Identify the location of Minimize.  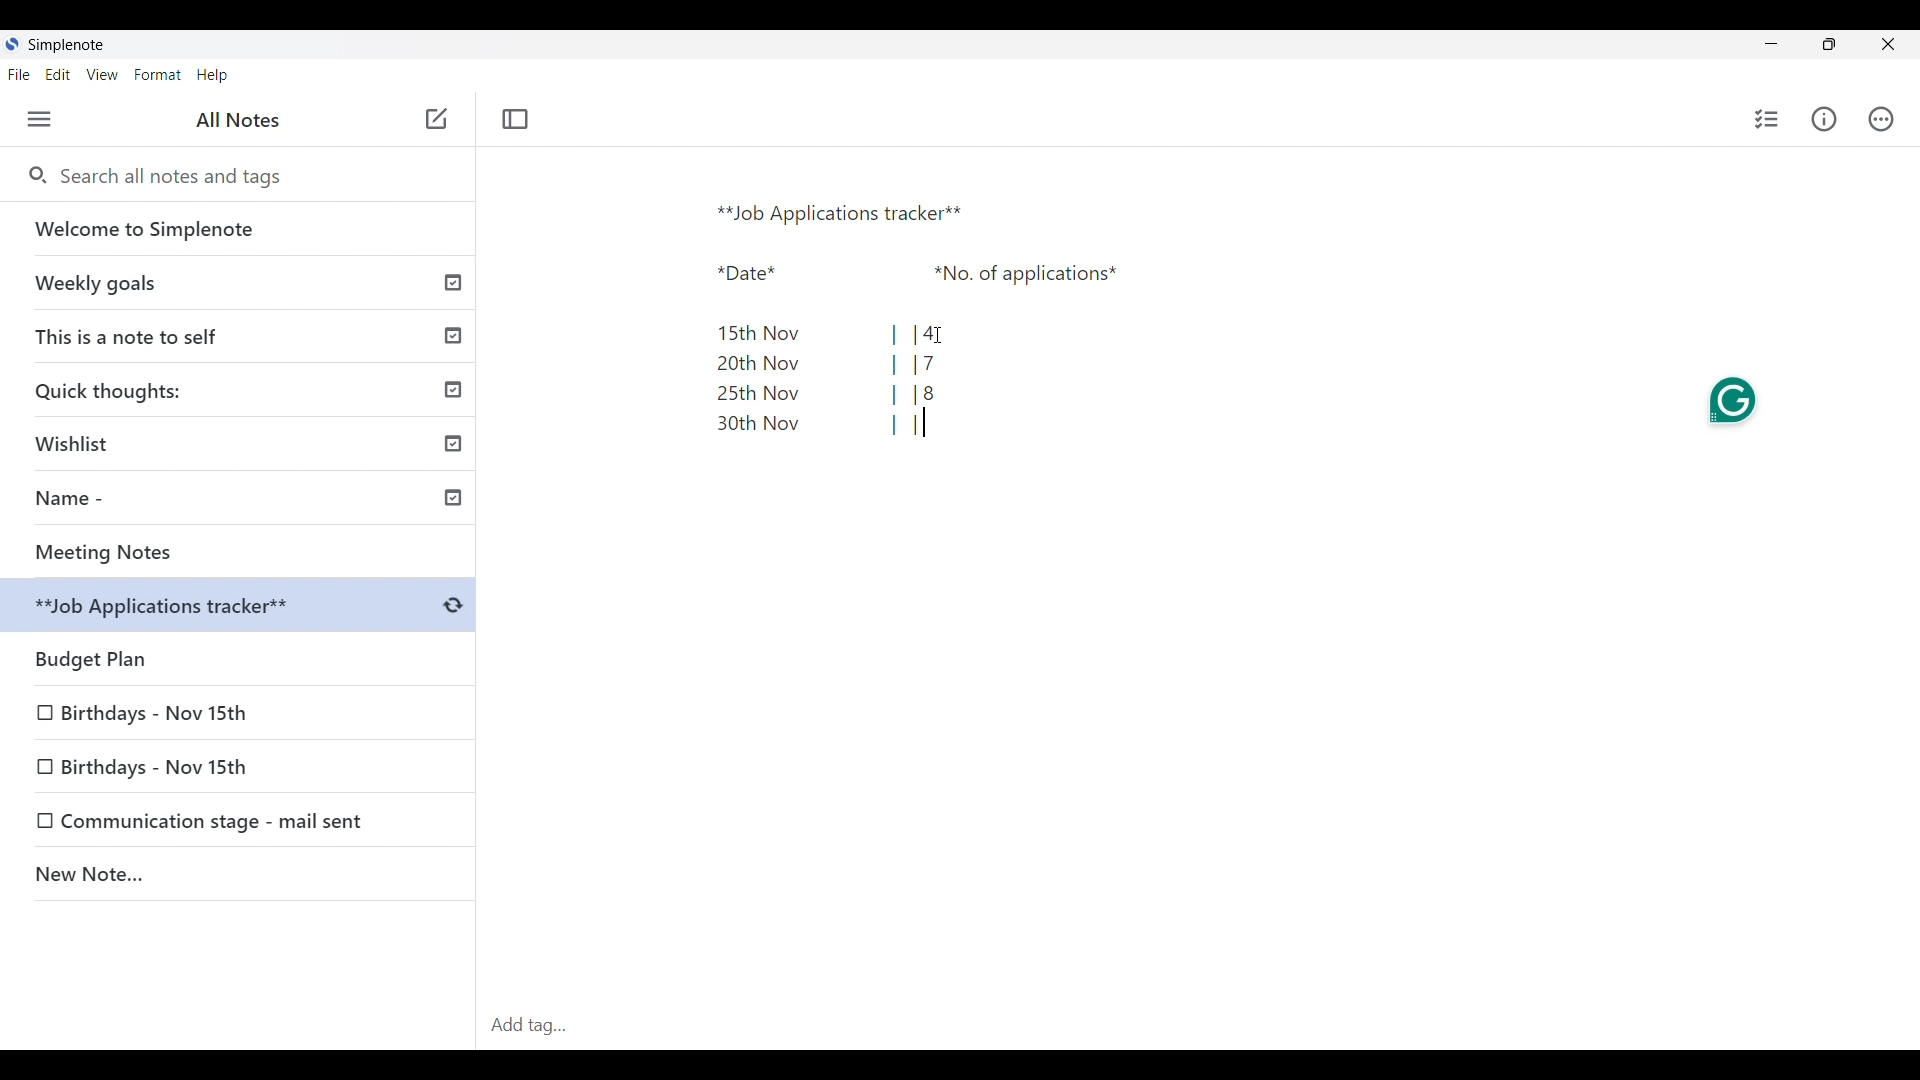
(1771, 43).